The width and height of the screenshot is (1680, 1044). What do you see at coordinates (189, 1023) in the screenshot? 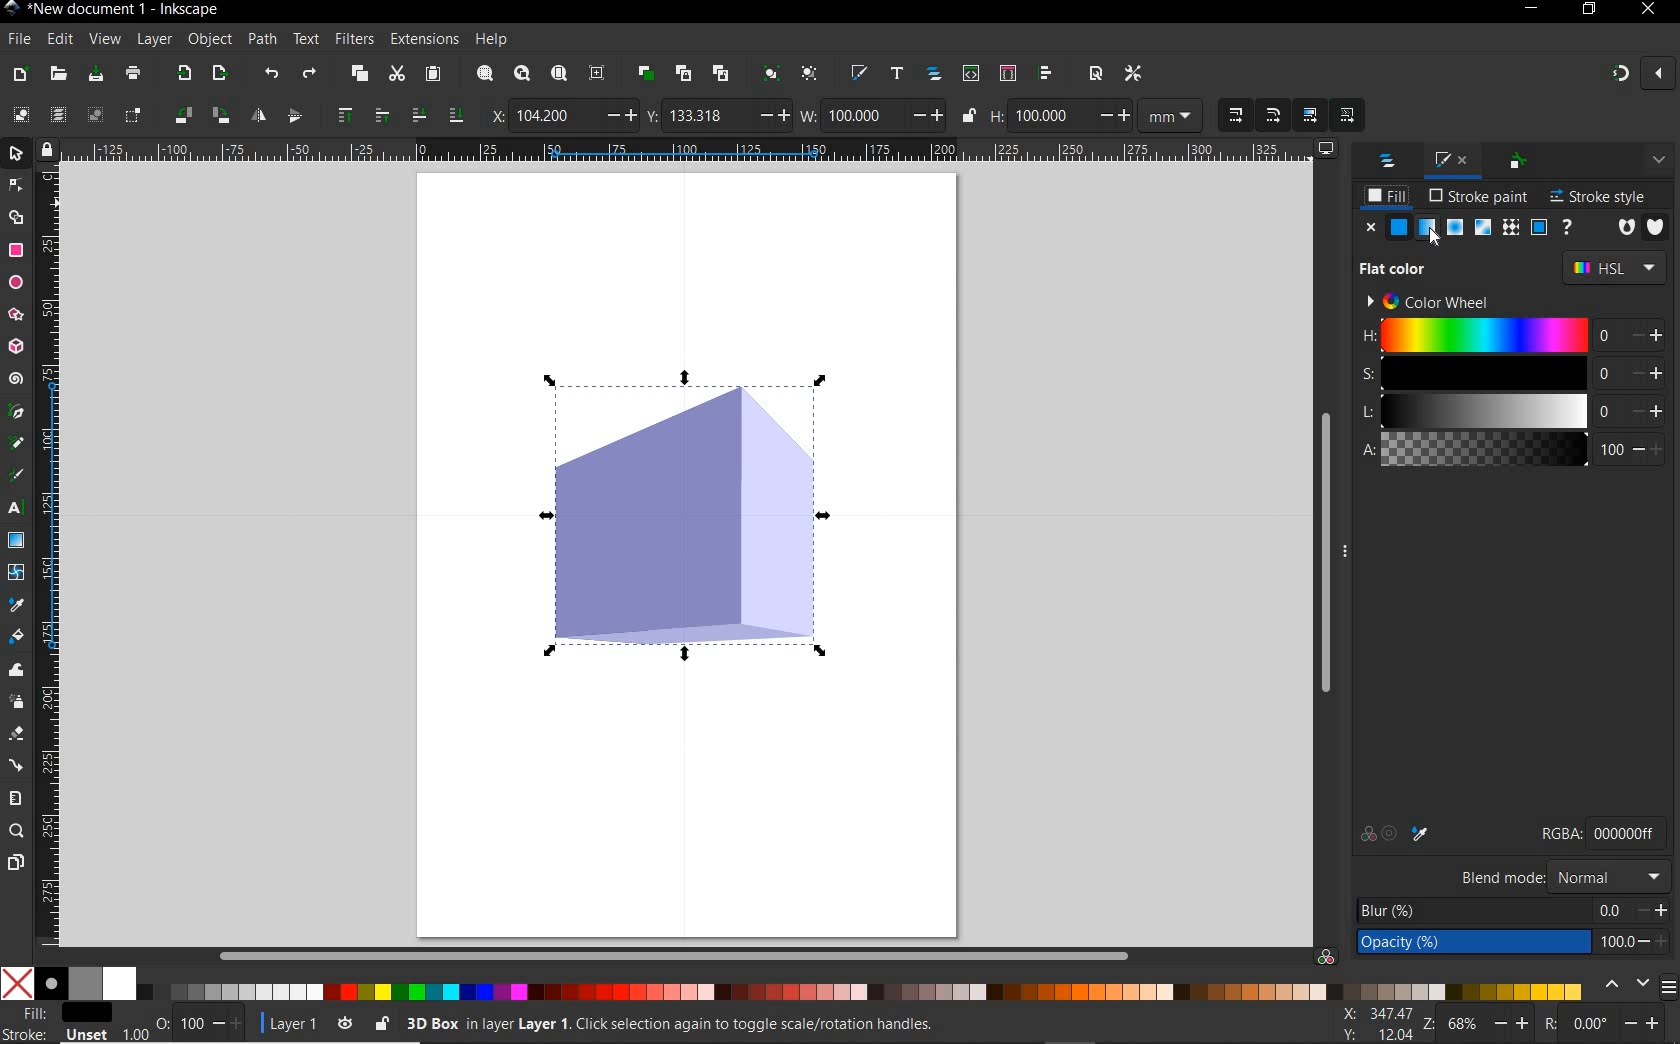
I see `100` at bounding box center [189, 1023].